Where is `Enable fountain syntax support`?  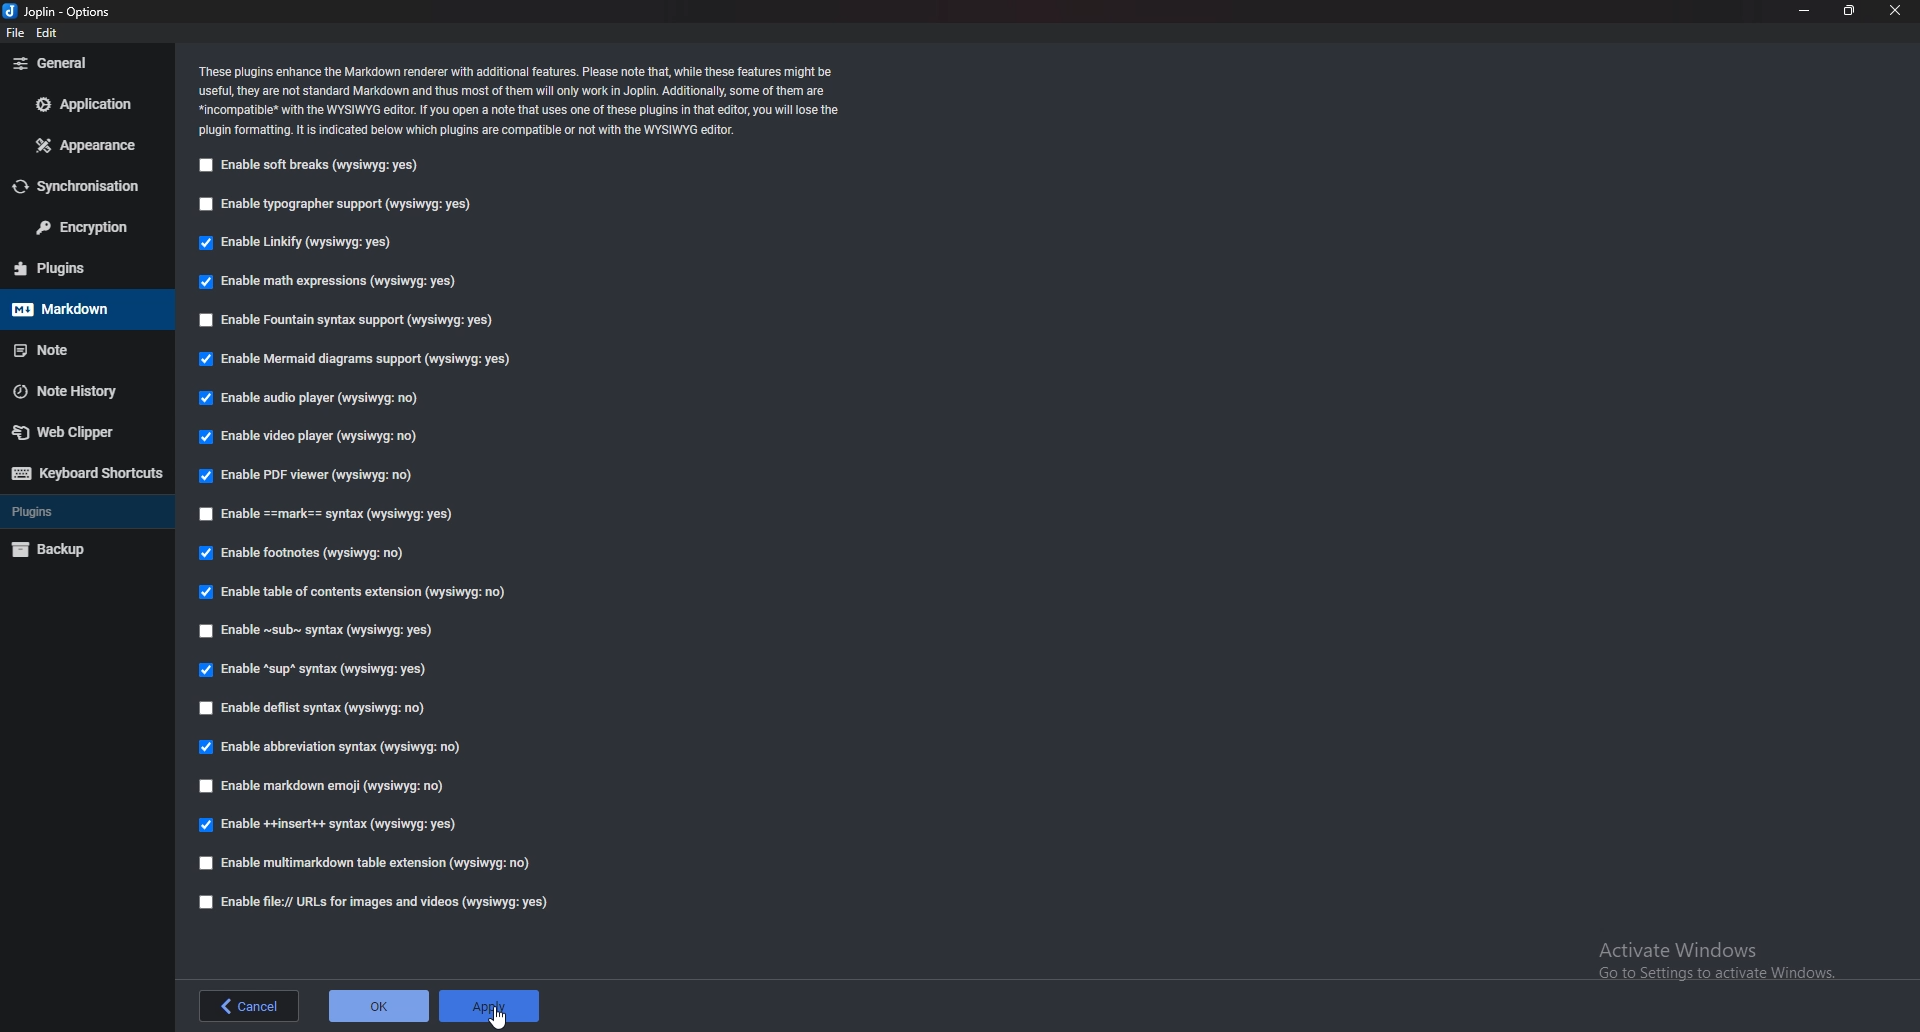 Enable fountain syntax support is located at coordinates (351, 321).